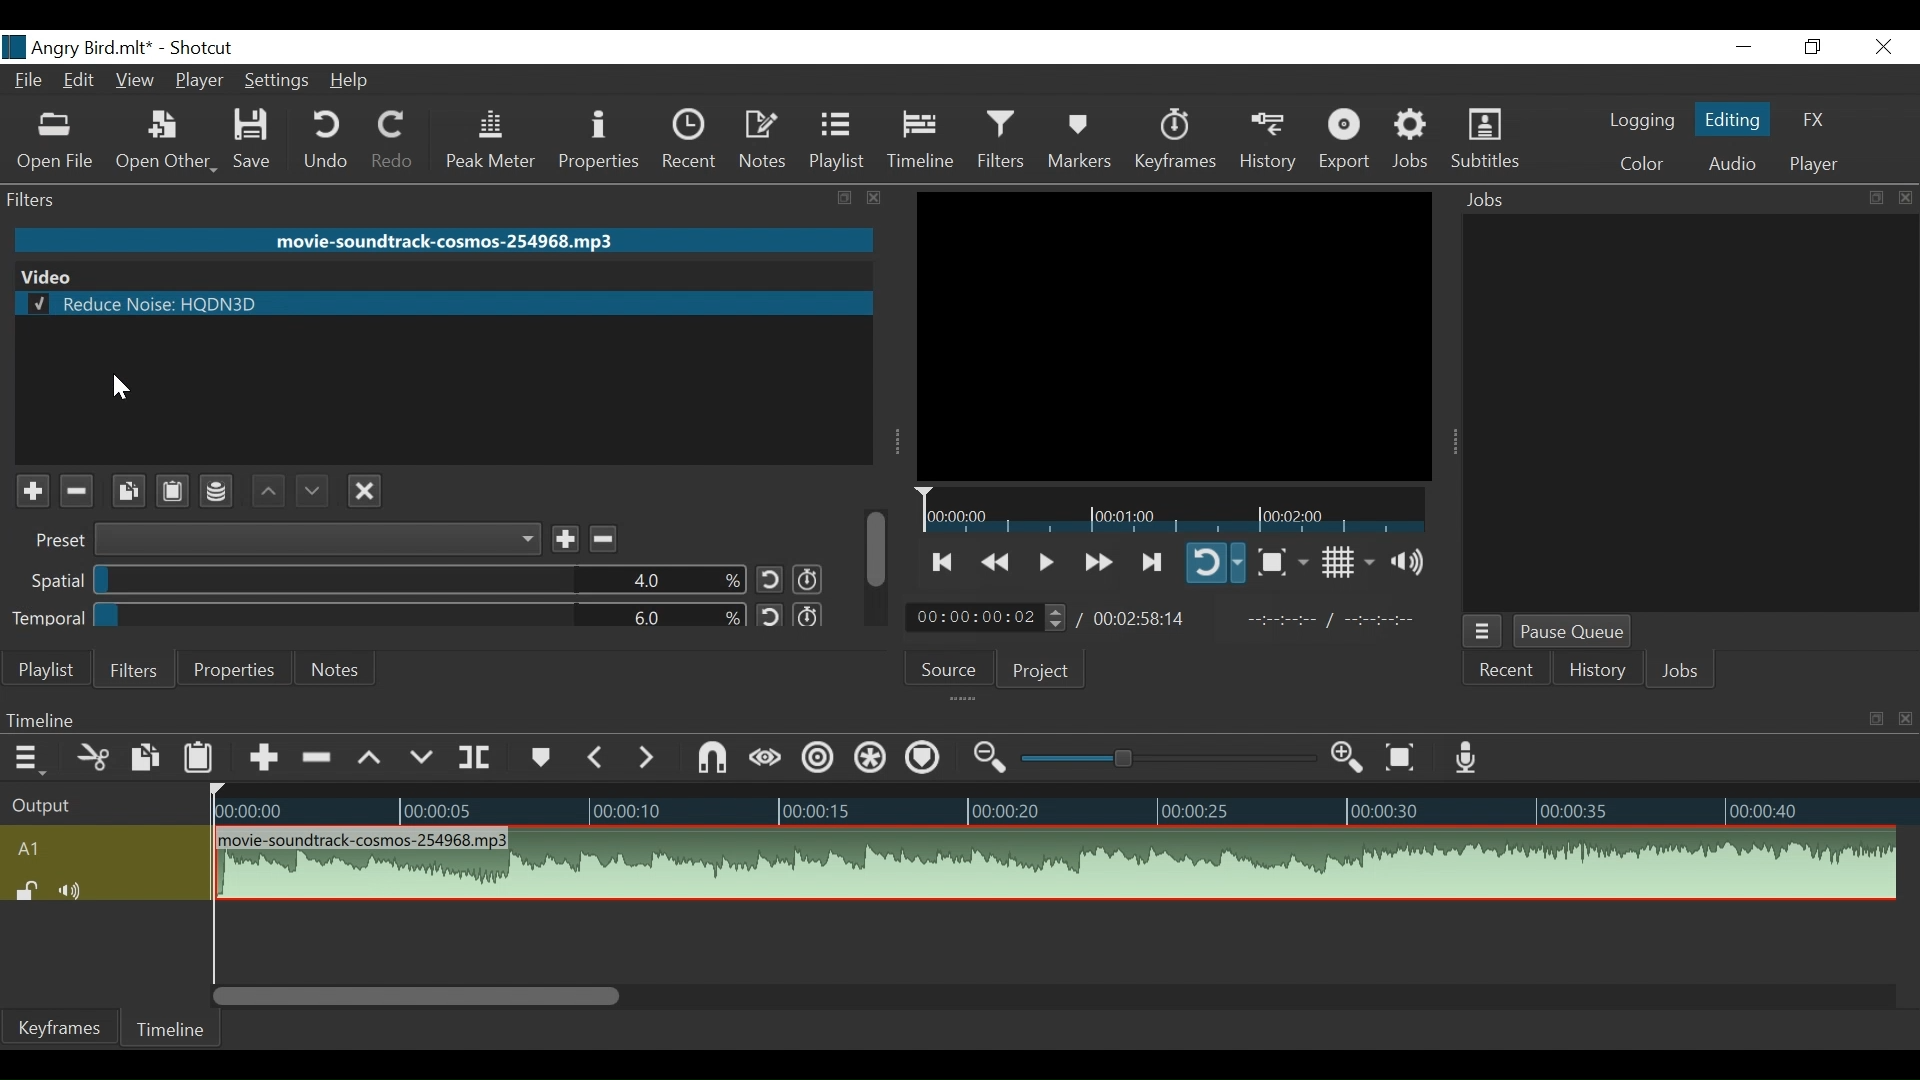  Describe the element at coordinates (605, 538) in the screenshot. I see `Remove` at that location.